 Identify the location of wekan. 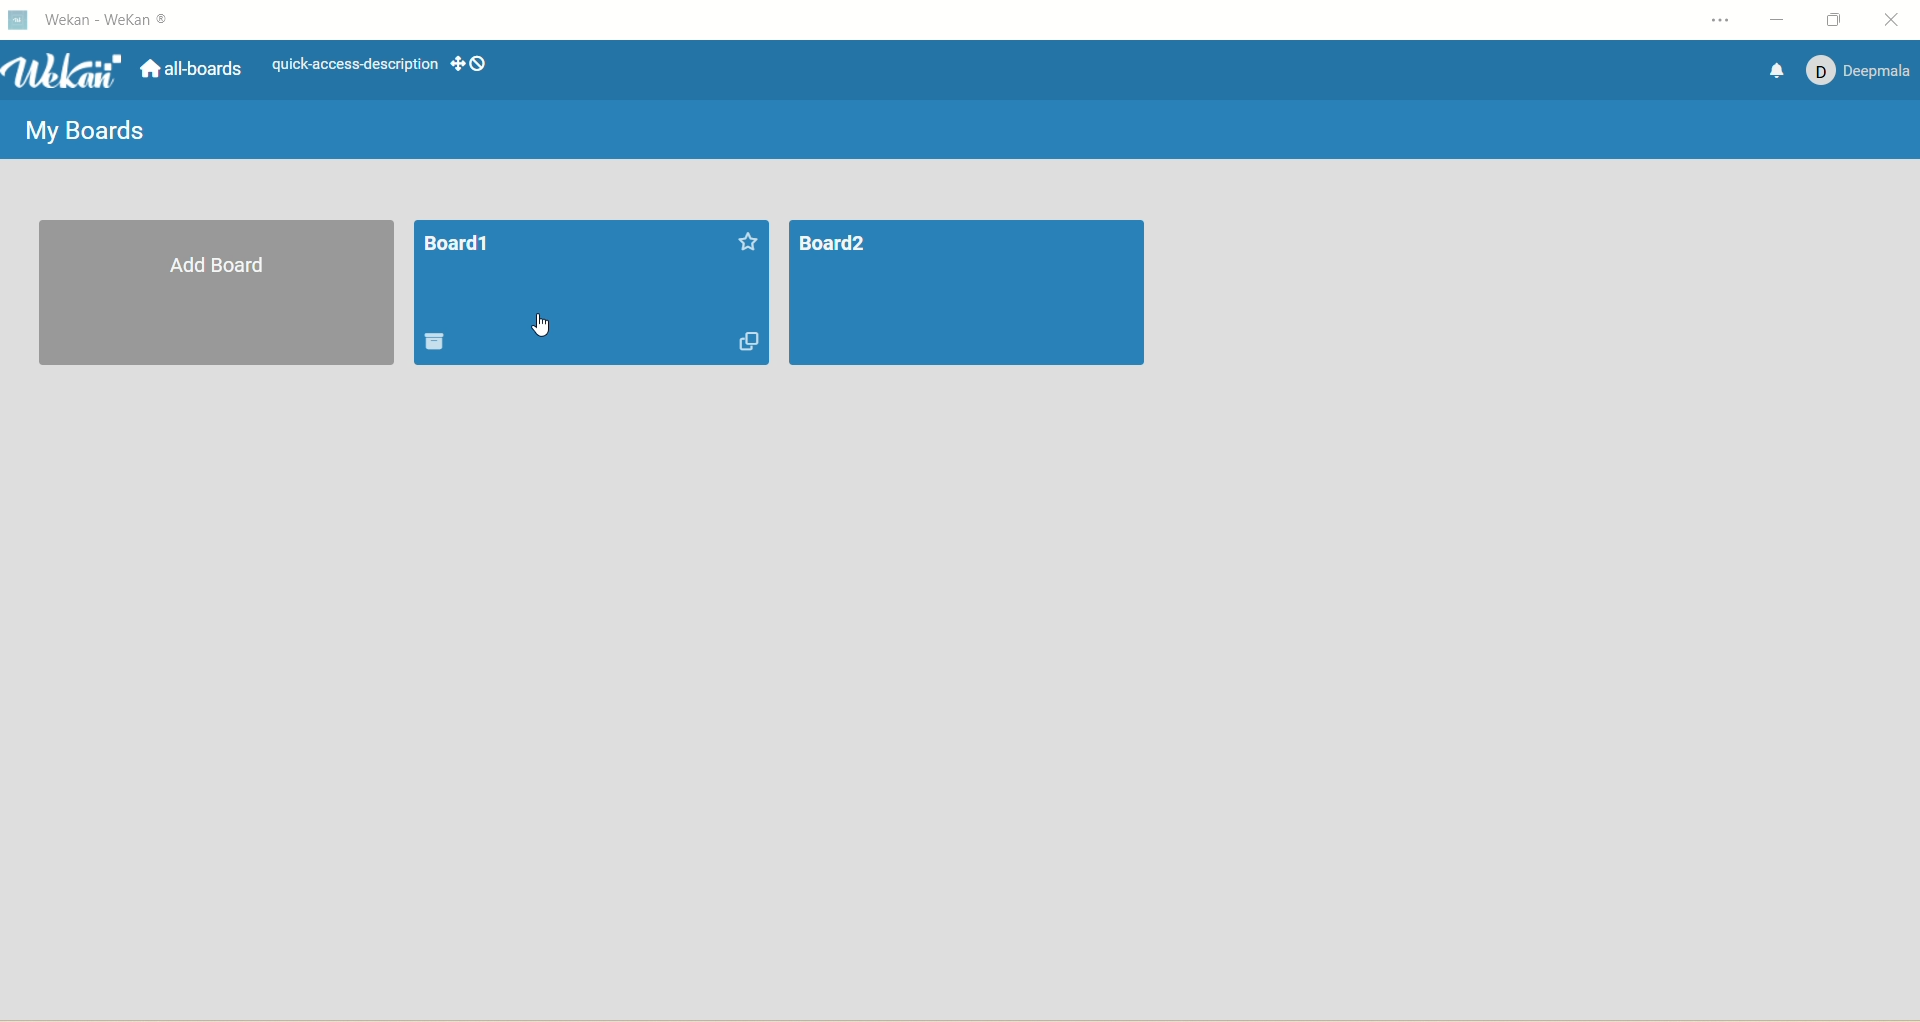
(70, 72).